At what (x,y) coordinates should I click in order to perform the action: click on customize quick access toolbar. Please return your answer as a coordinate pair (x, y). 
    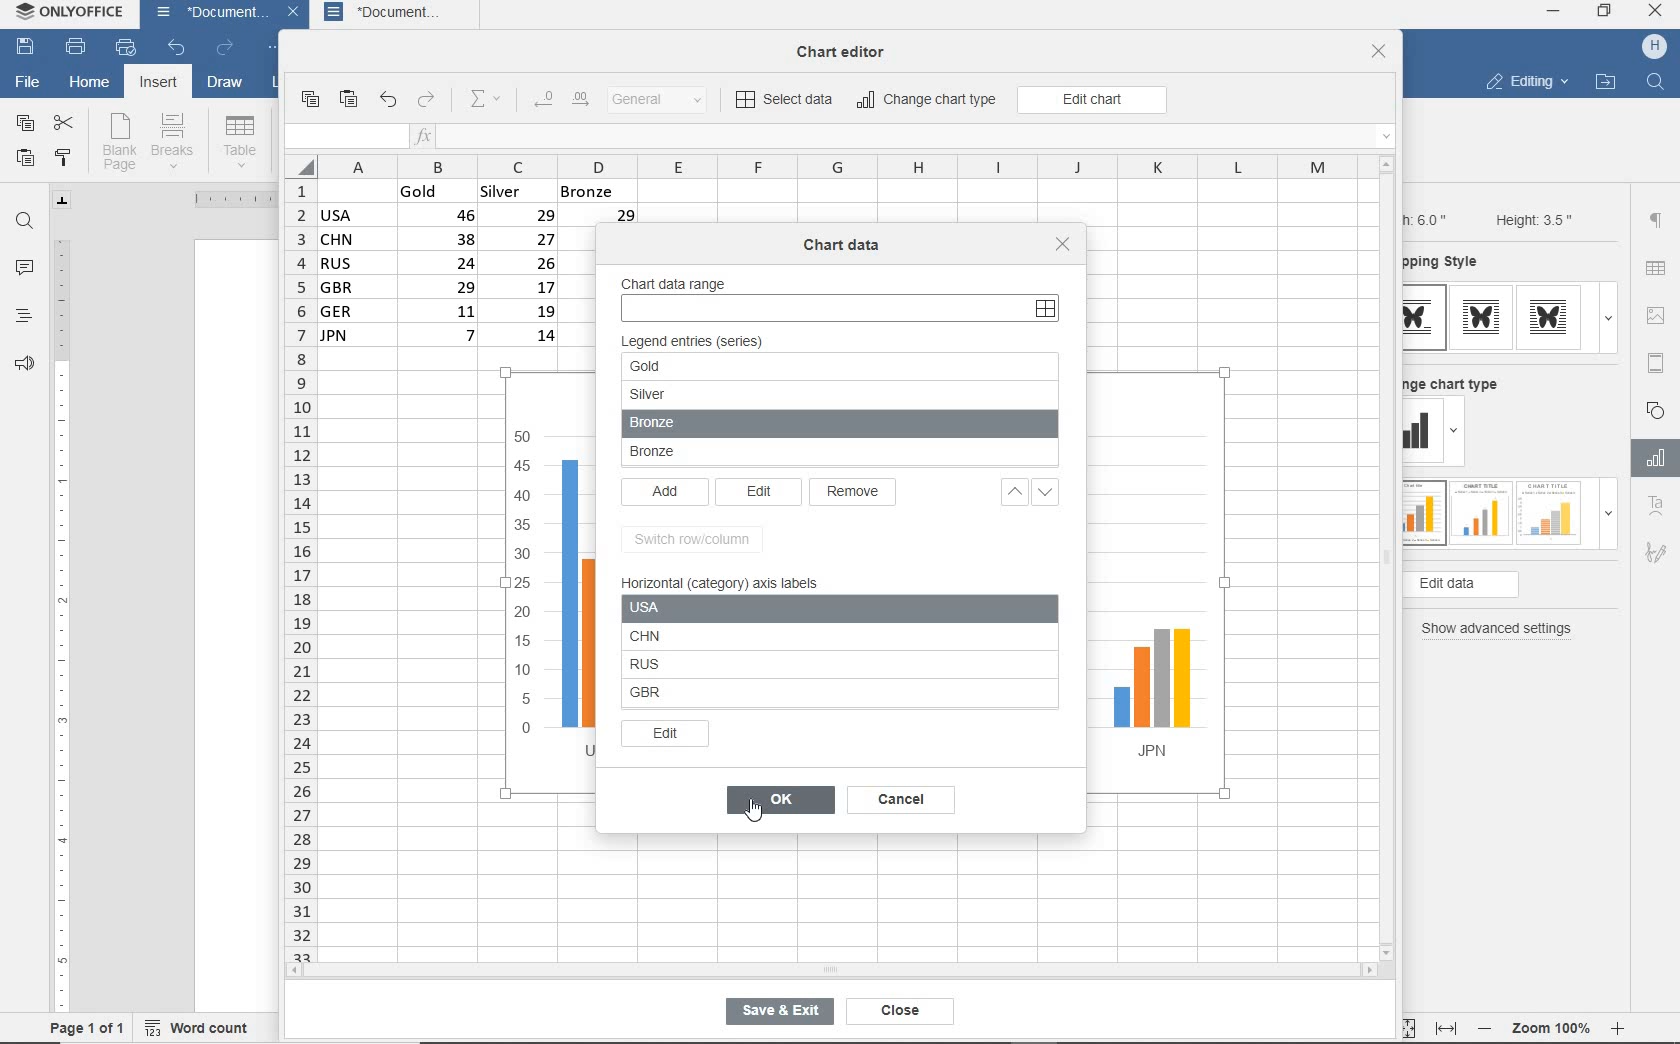
    Looking at the image, I should click on (276, 50).